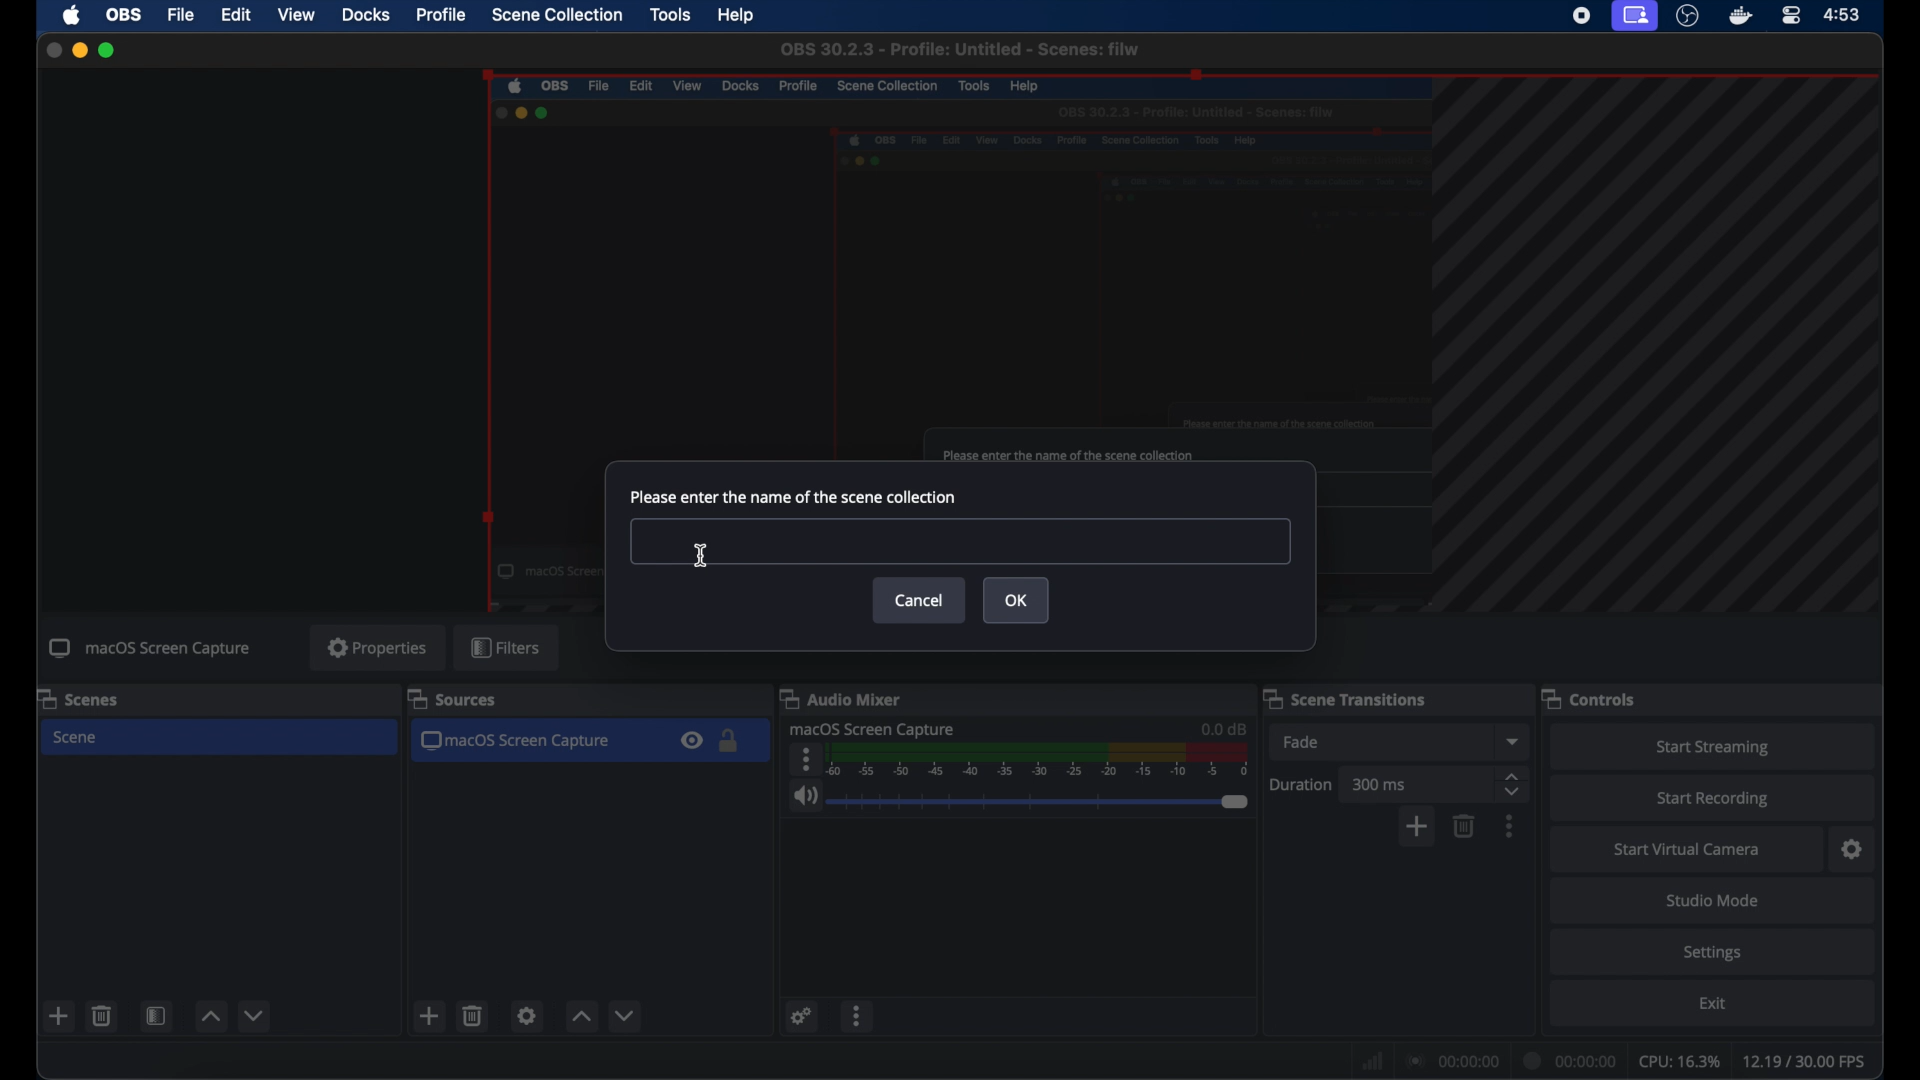 Image resolution: width=1920 pixels, height=1080 pixels. I want to click on cancel, so click(920, 600).